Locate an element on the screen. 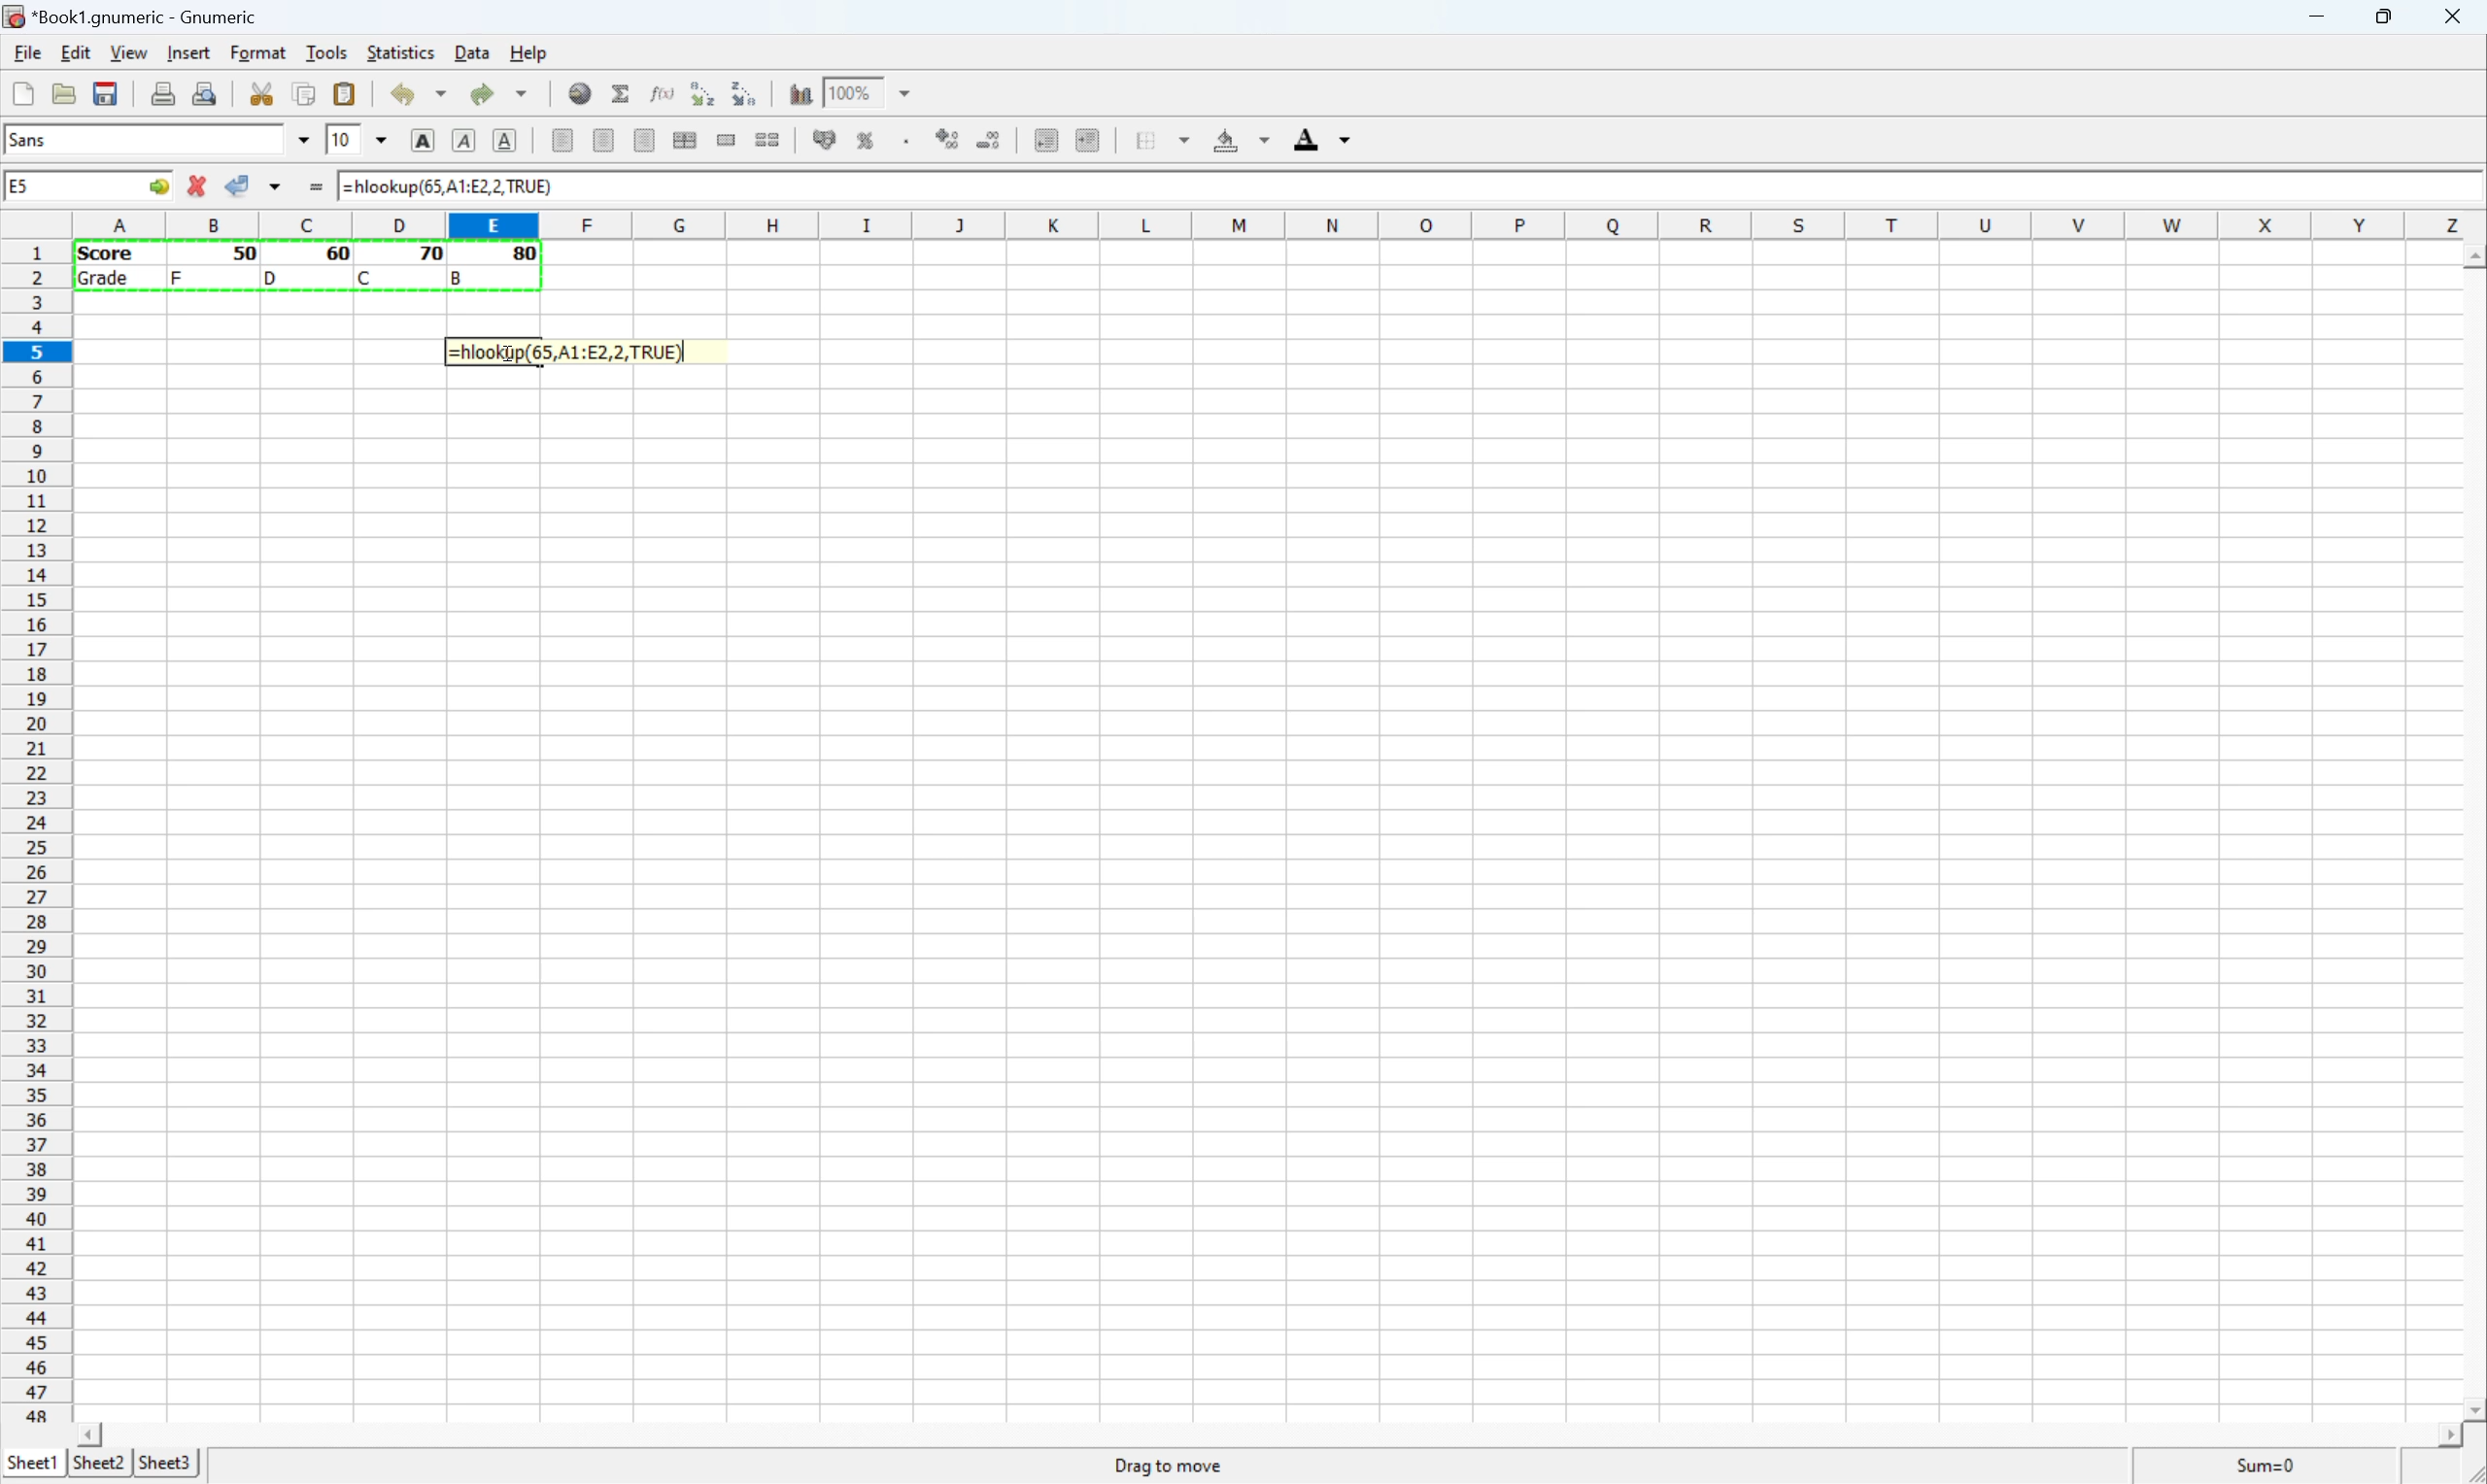 This screenshot has width=2487, height=1484. Center horizontally across the selection is located at coordinates (687, 140).